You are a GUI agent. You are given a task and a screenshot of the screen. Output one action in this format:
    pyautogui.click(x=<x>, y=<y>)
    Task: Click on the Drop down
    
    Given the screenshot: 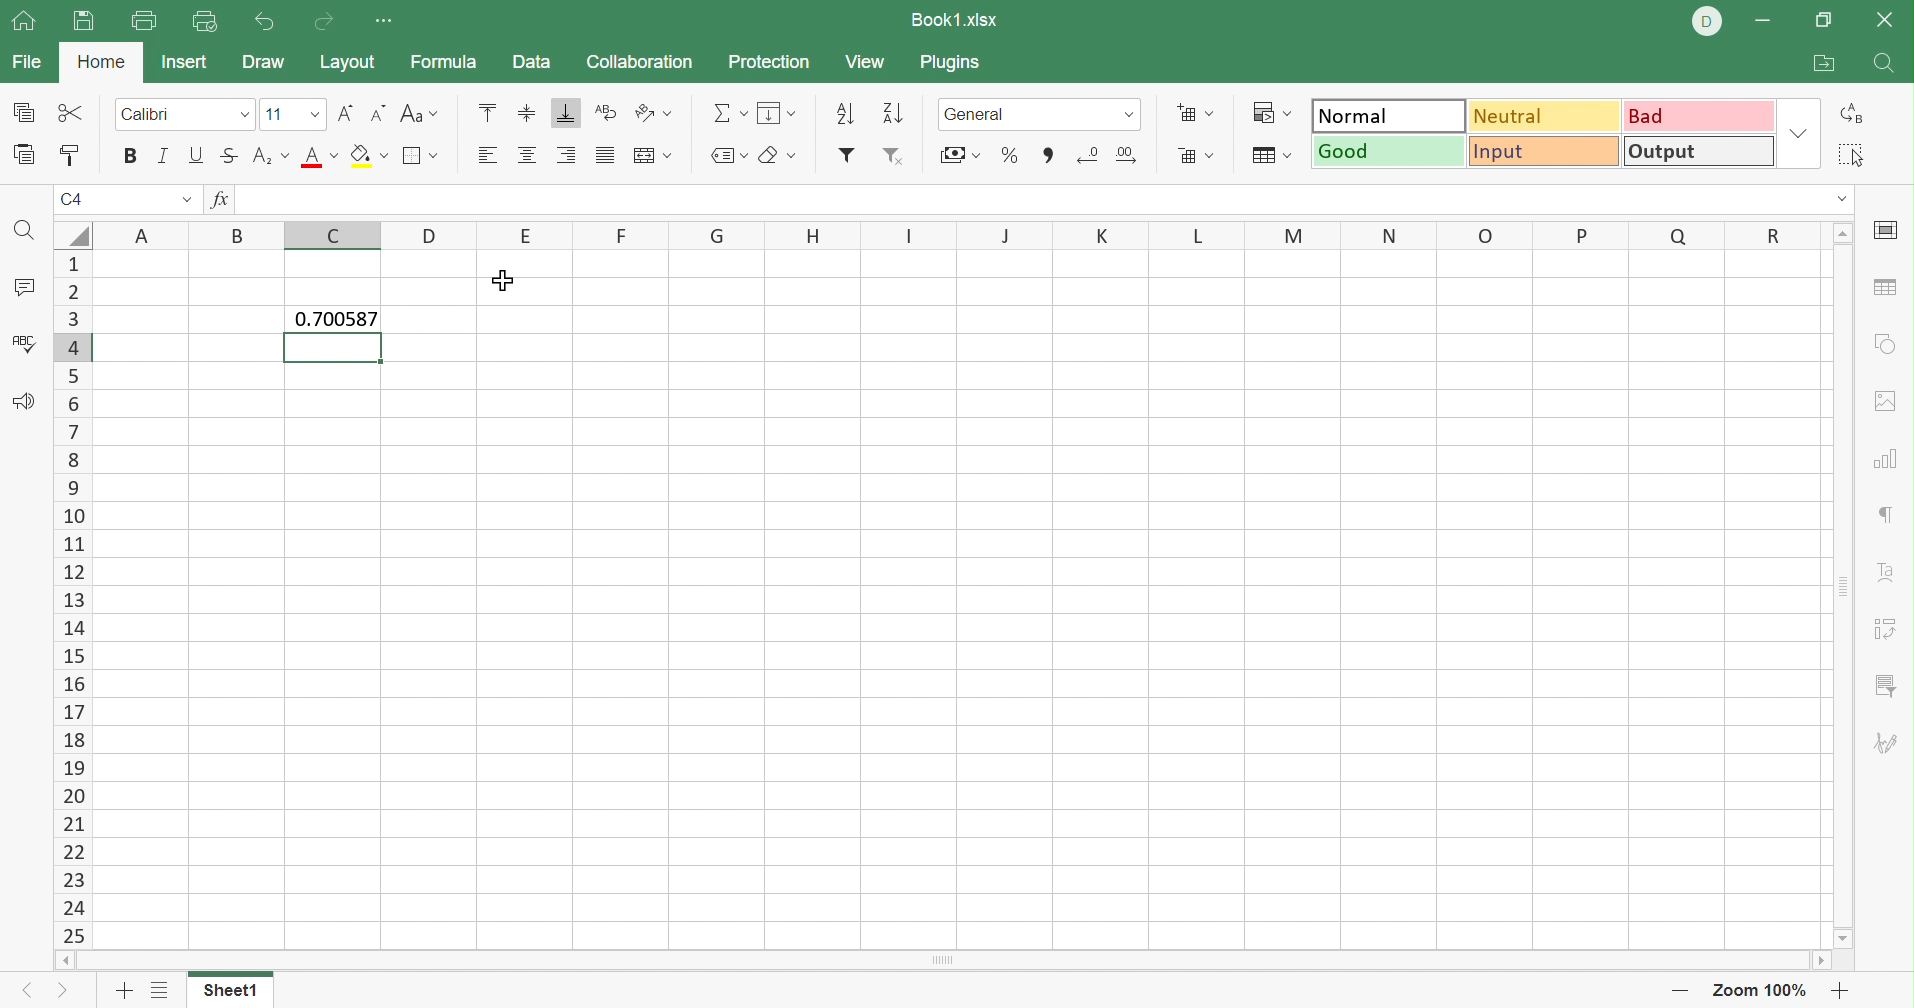 What is the action you would take?
    pyautogui.click(x=186, y=200)
    